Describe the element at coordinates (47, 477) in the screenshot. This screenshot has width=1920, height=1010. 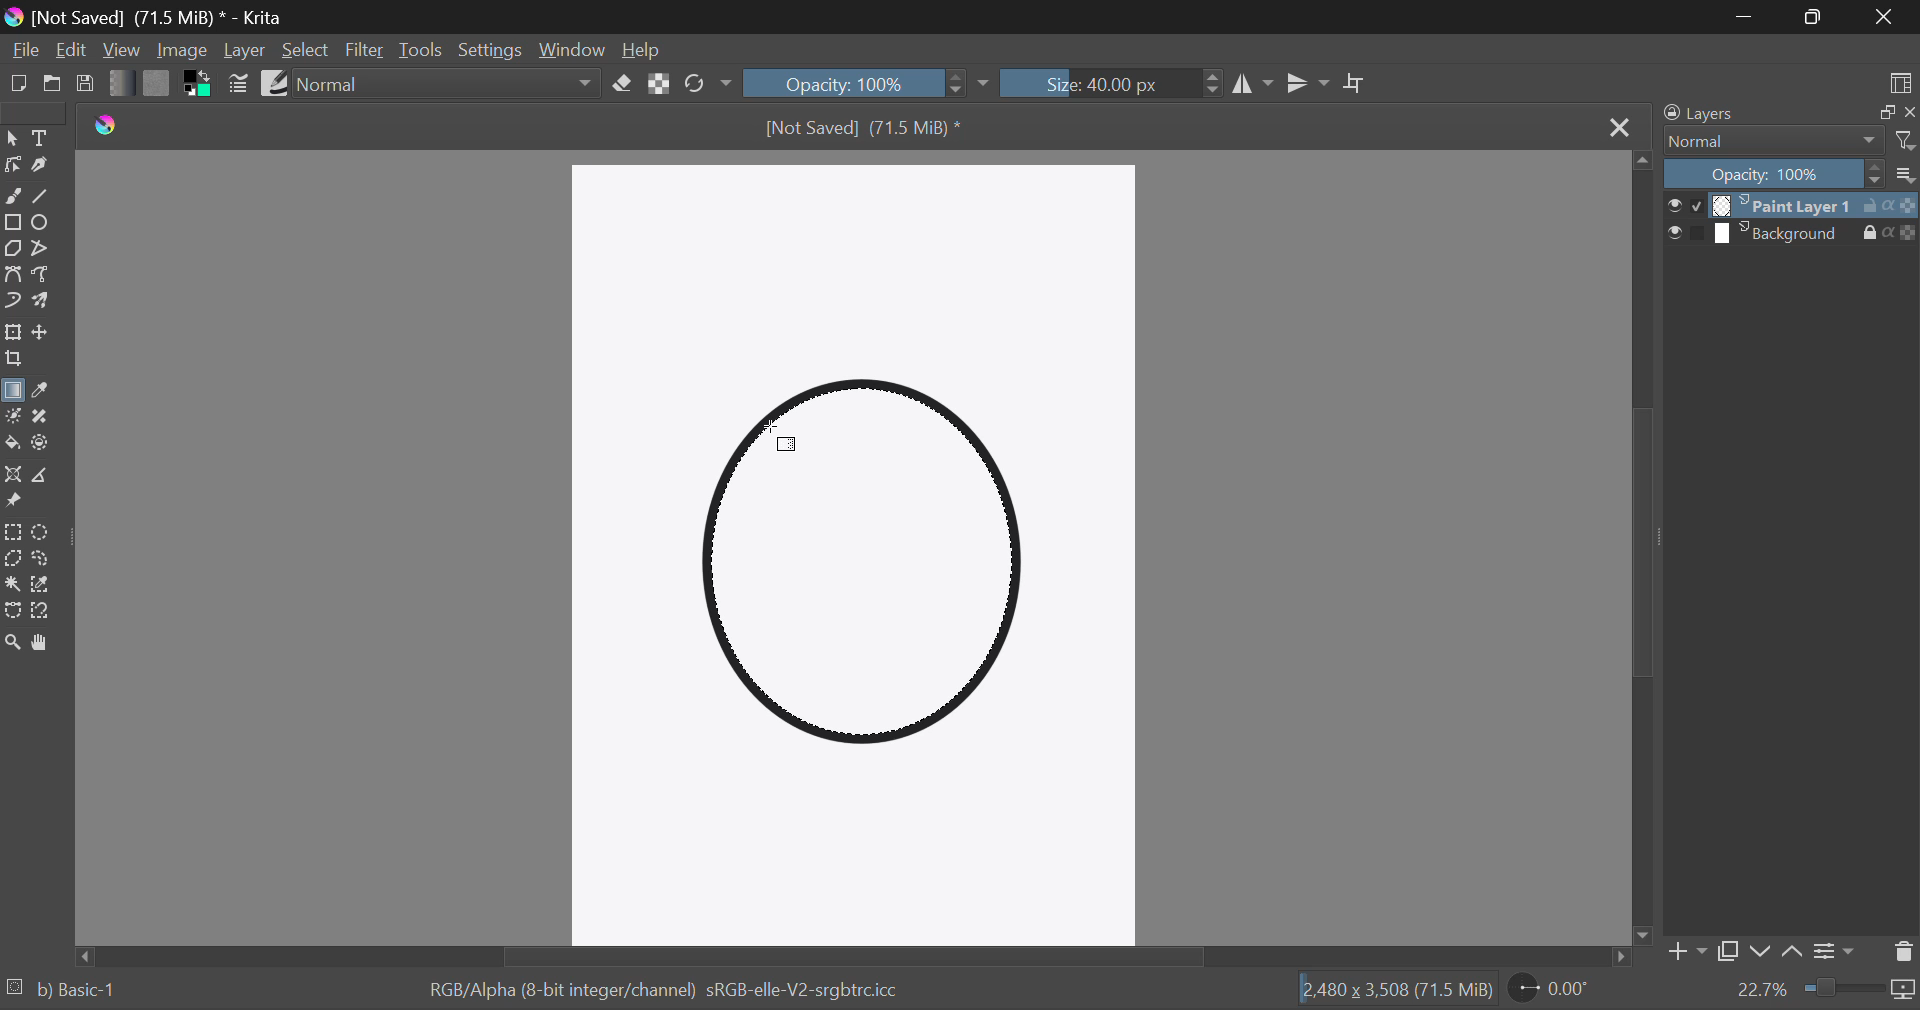
I see `Measurement` at that location.